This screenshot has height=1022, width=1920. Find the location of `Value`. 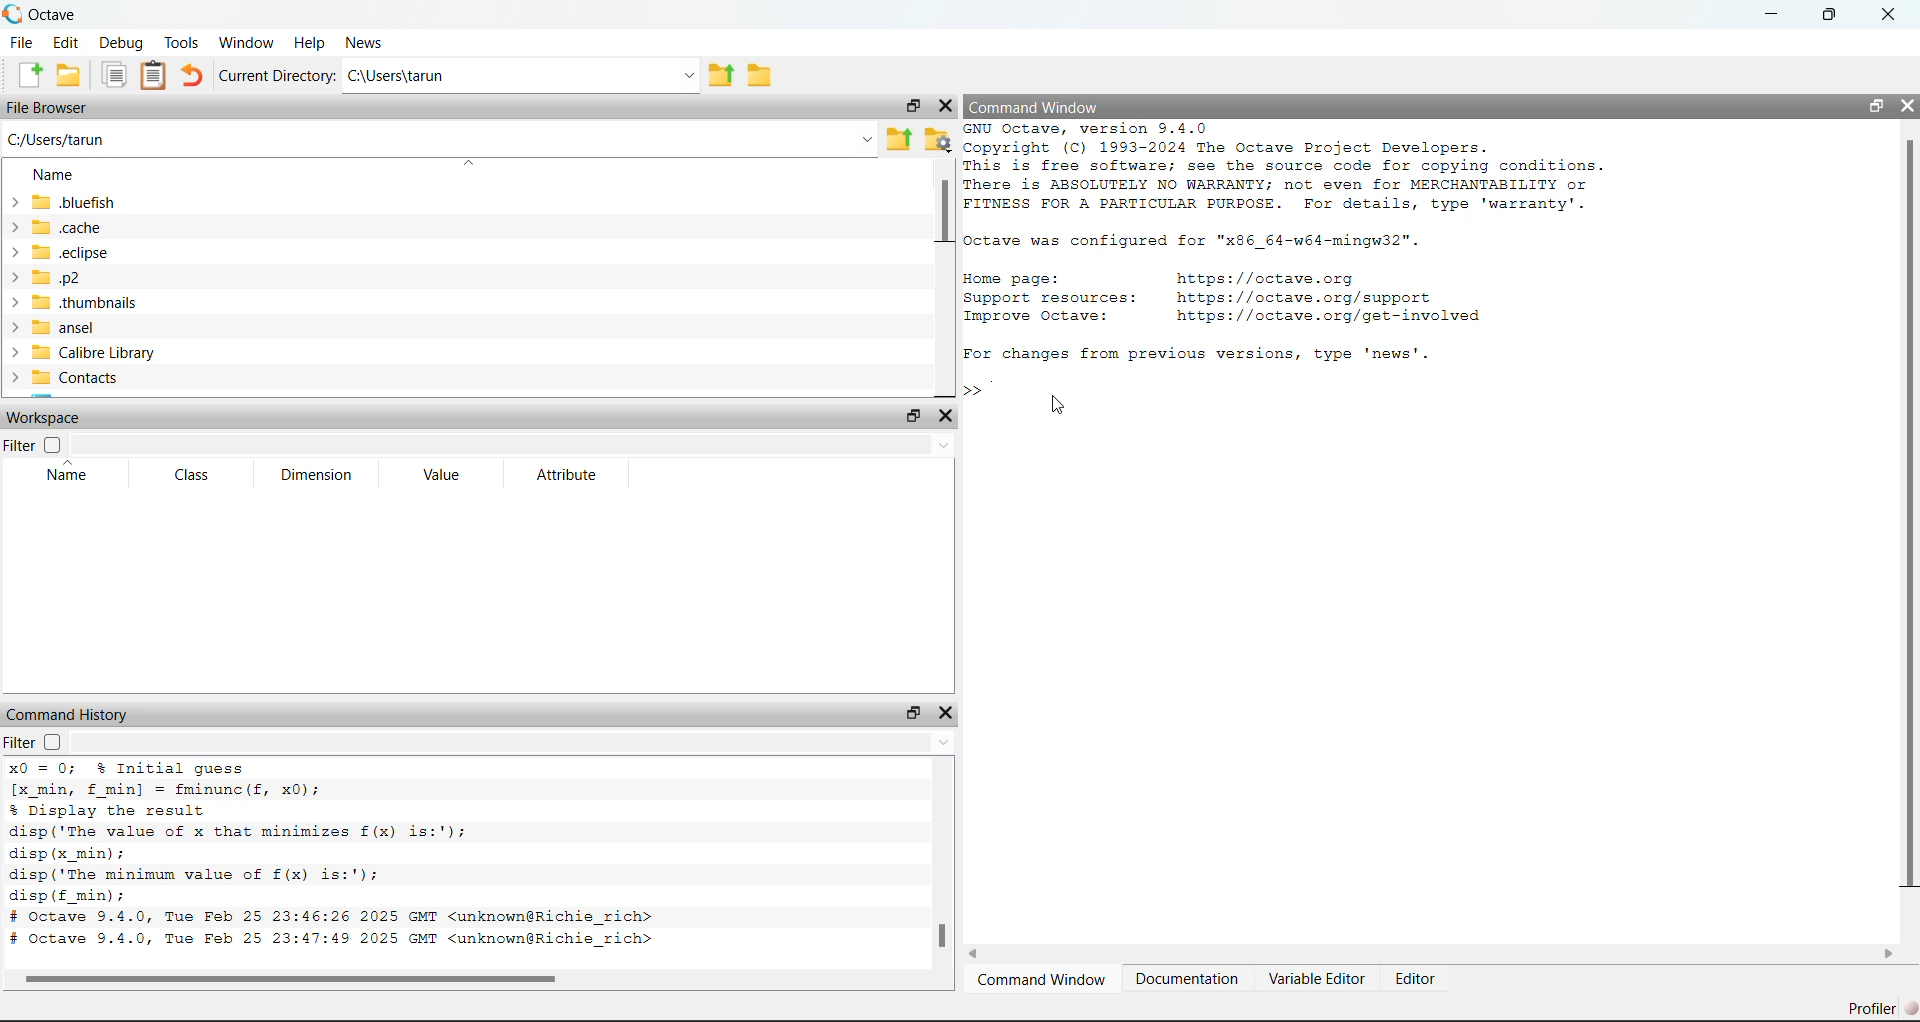

Value is located at coordinates (448, 477).